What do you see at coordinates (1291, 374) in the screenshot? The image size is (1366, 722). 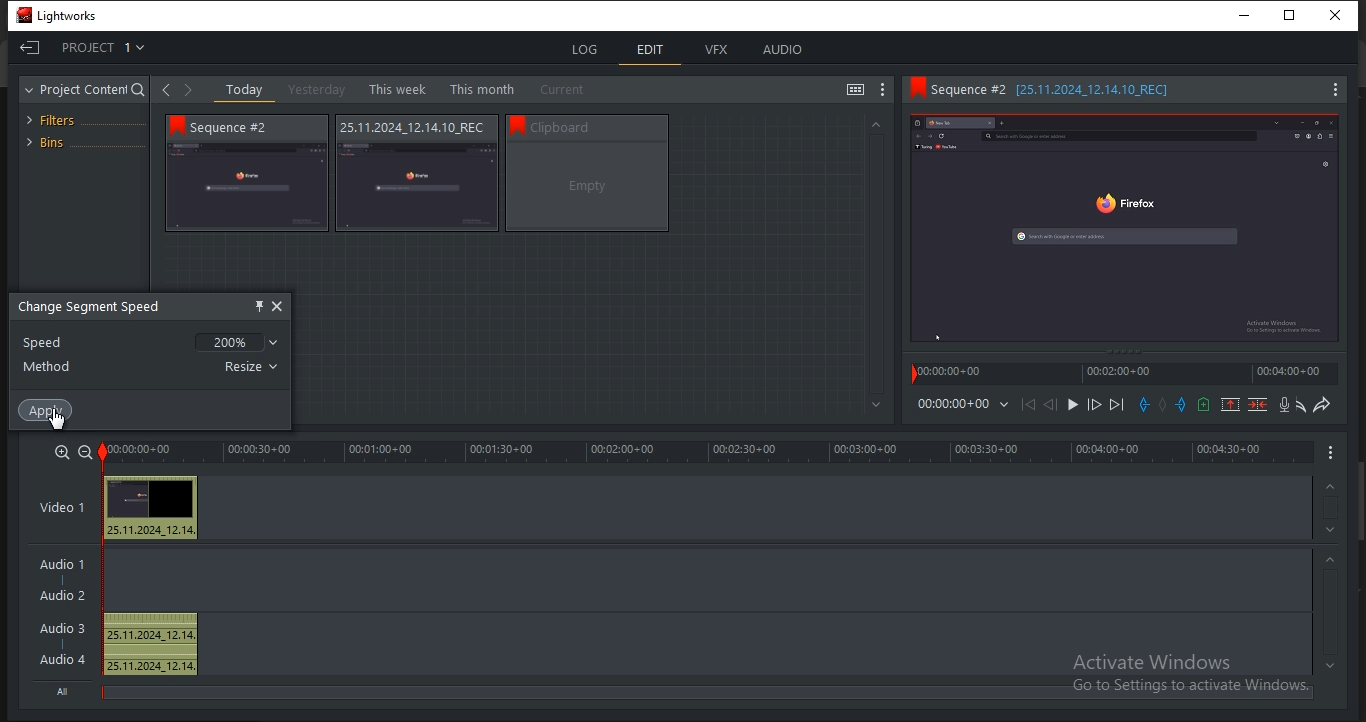 I see `time stamp` at bounding box center [1291, 374].